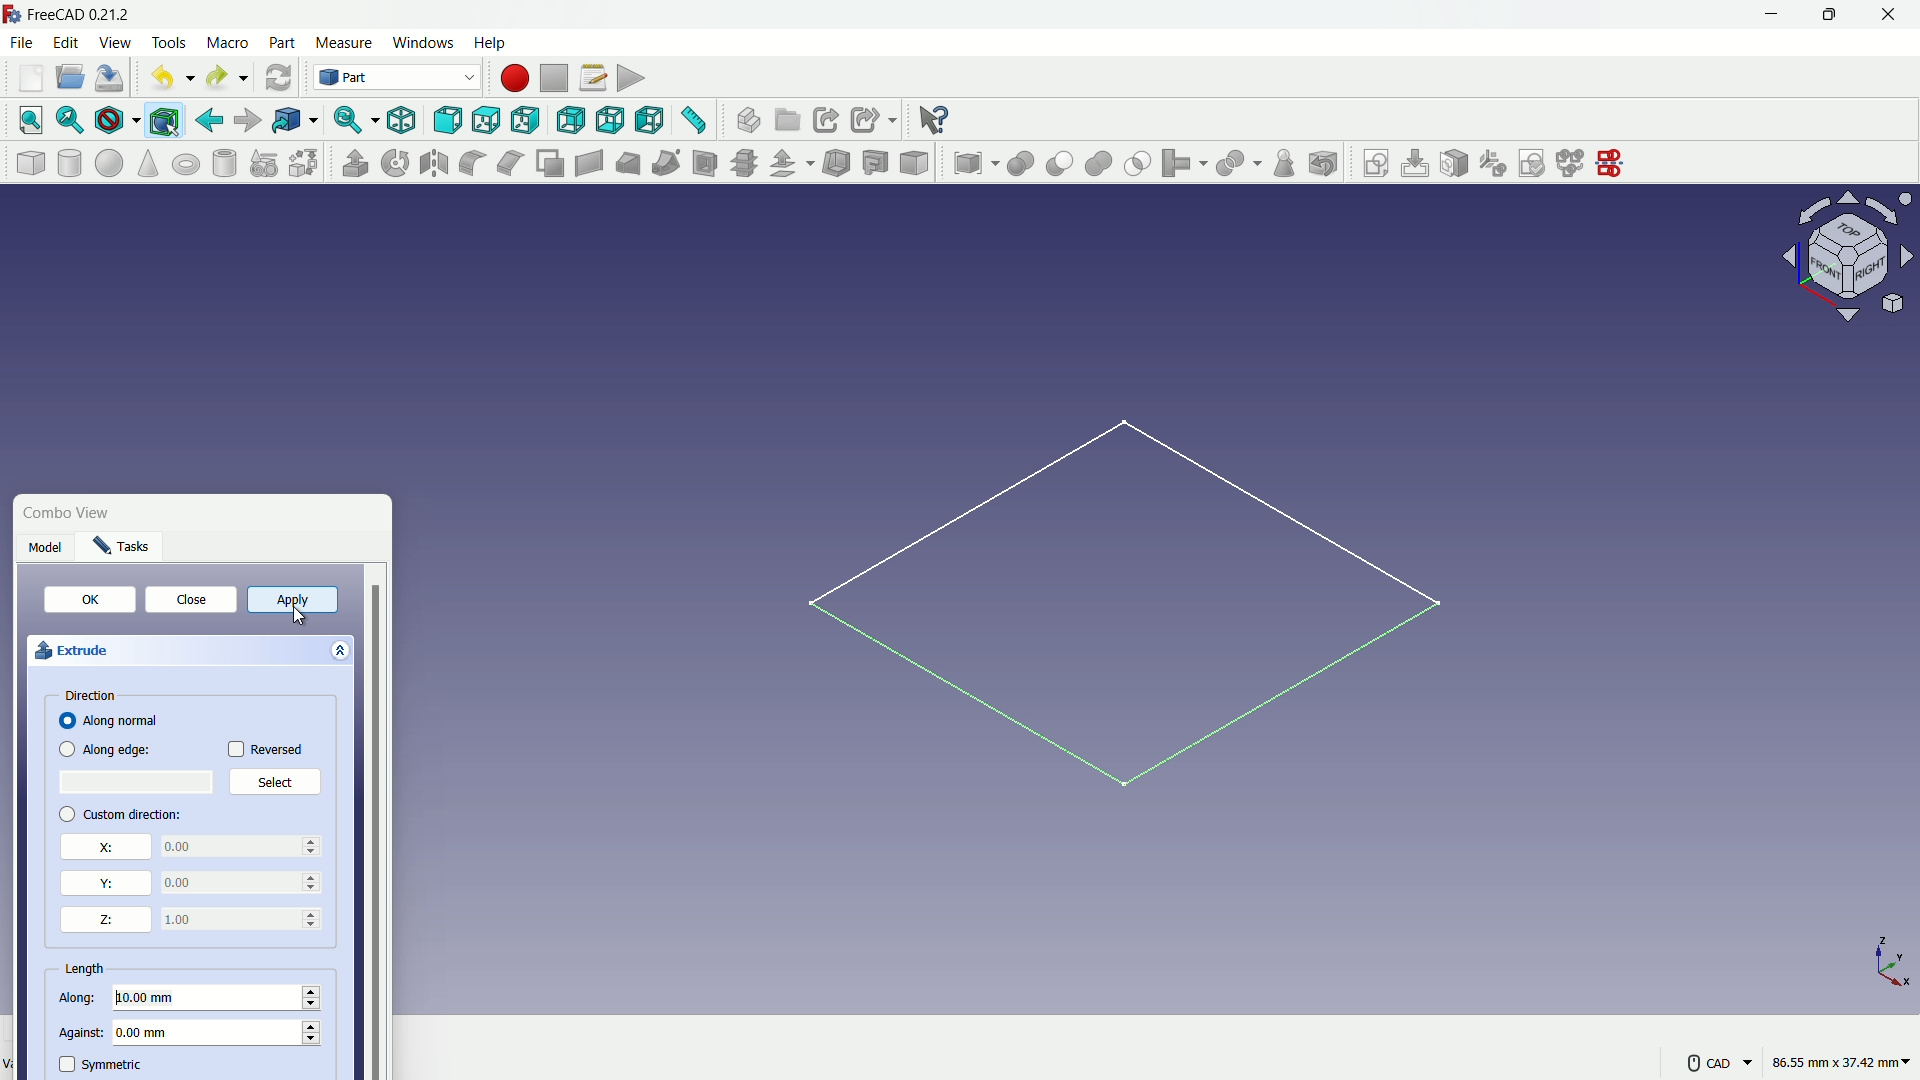  Describe the element at coordinates (248, 120) in the screenshot. I see `go forward` at that location.